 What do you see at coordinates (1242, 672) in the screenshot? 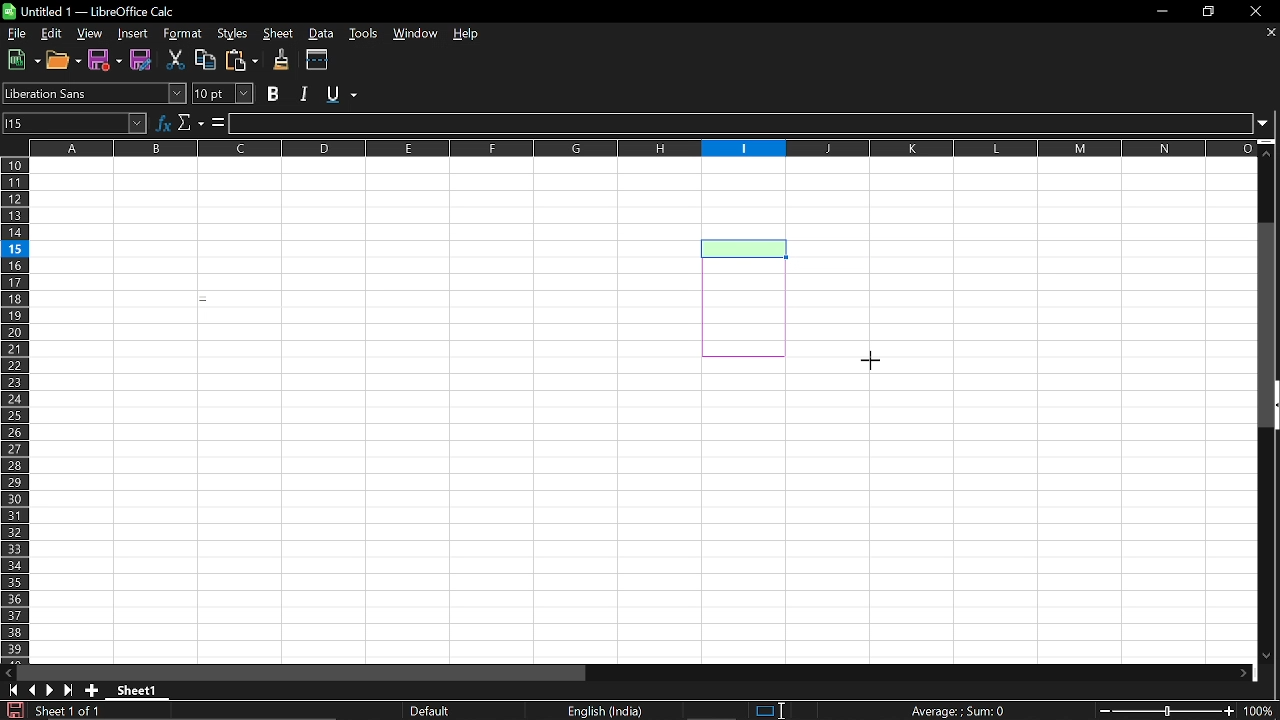
I see `Move down` at bounding box center [1242, 672].